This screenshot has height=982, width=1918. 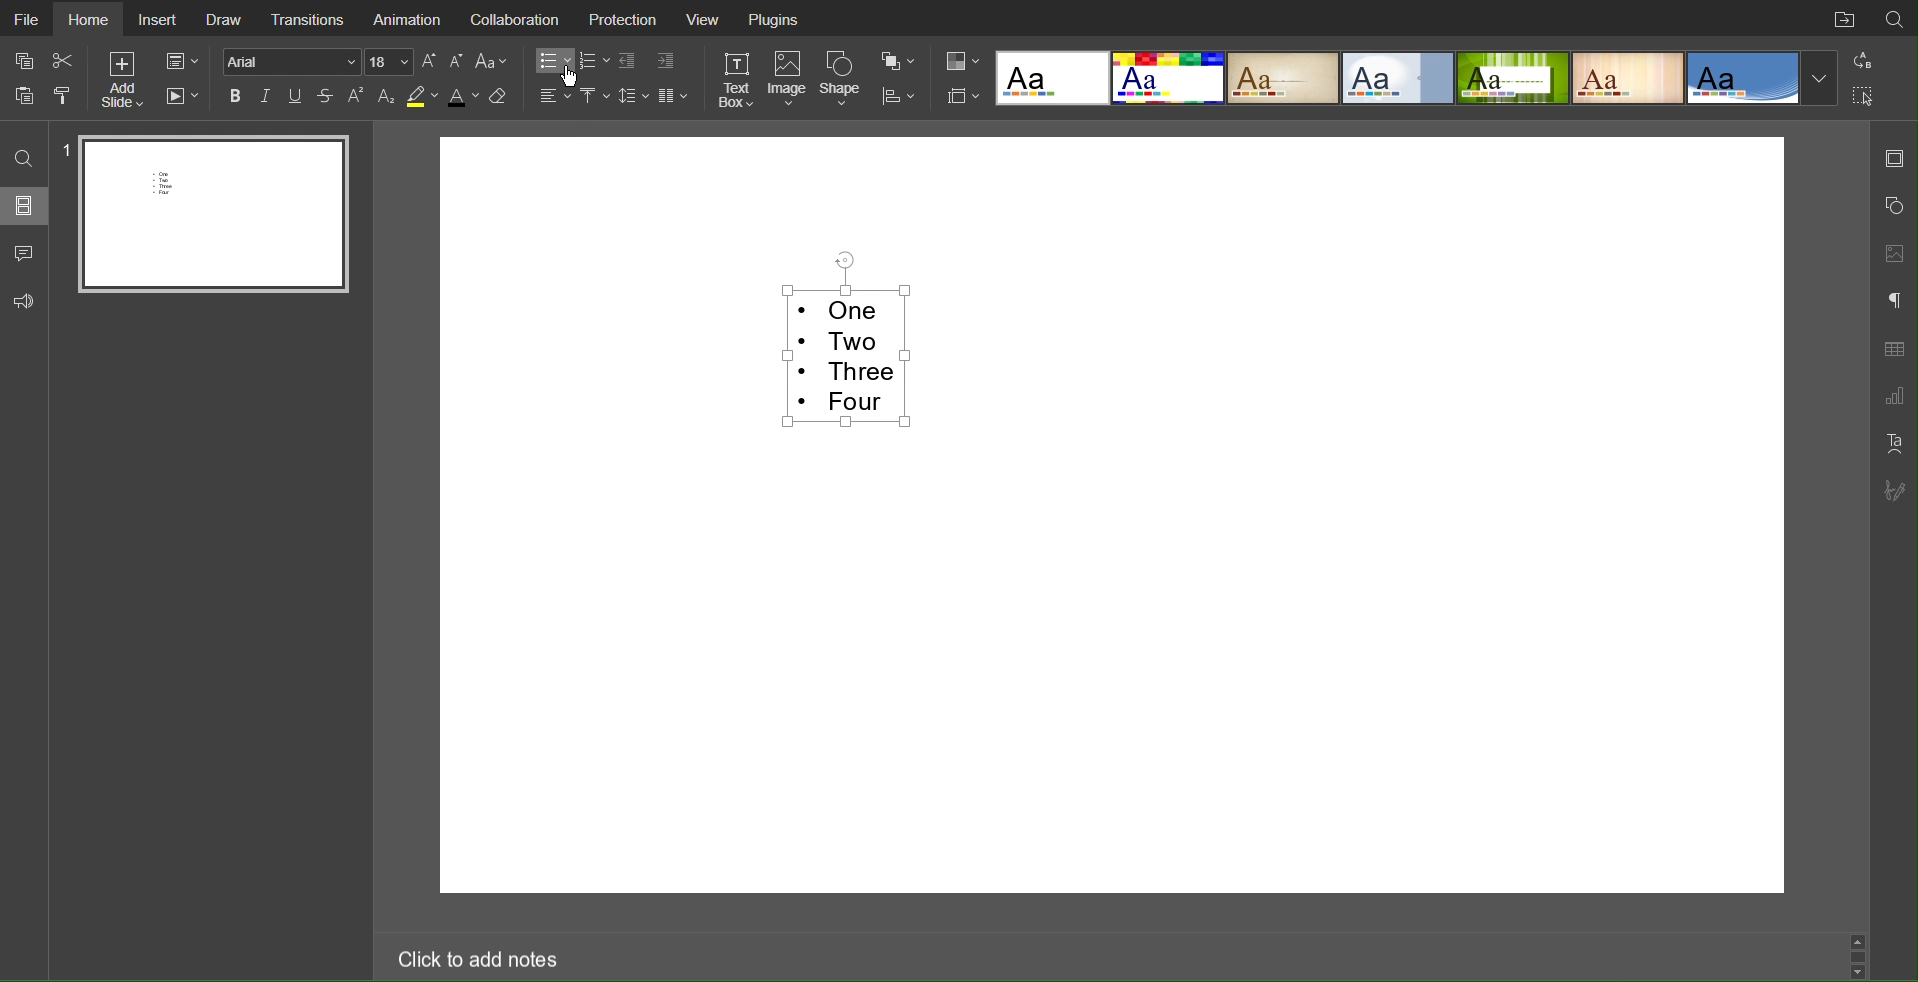 I want to click on Image, so click(x=788, y=83).